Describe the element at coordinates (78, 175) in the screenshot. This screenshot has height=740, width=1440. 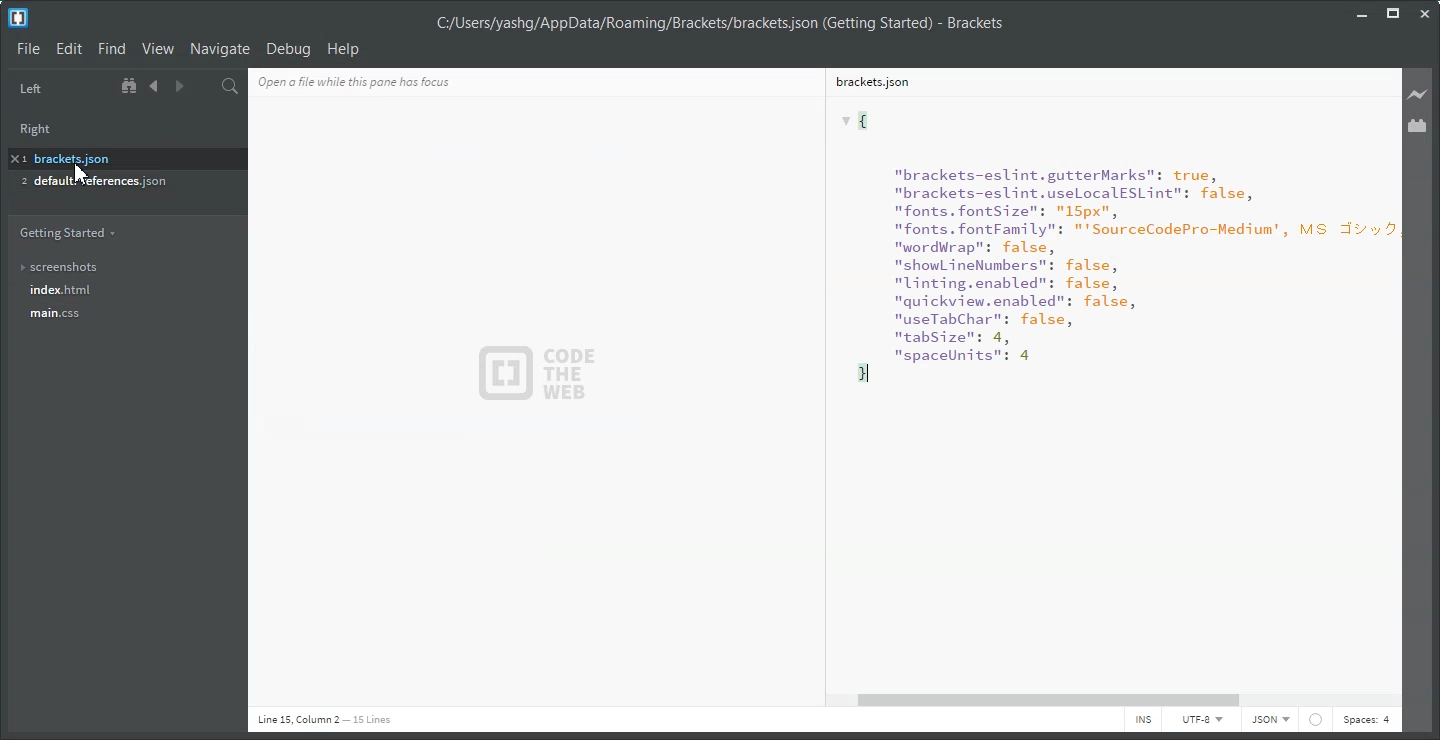
I see `Cursor` at that location.